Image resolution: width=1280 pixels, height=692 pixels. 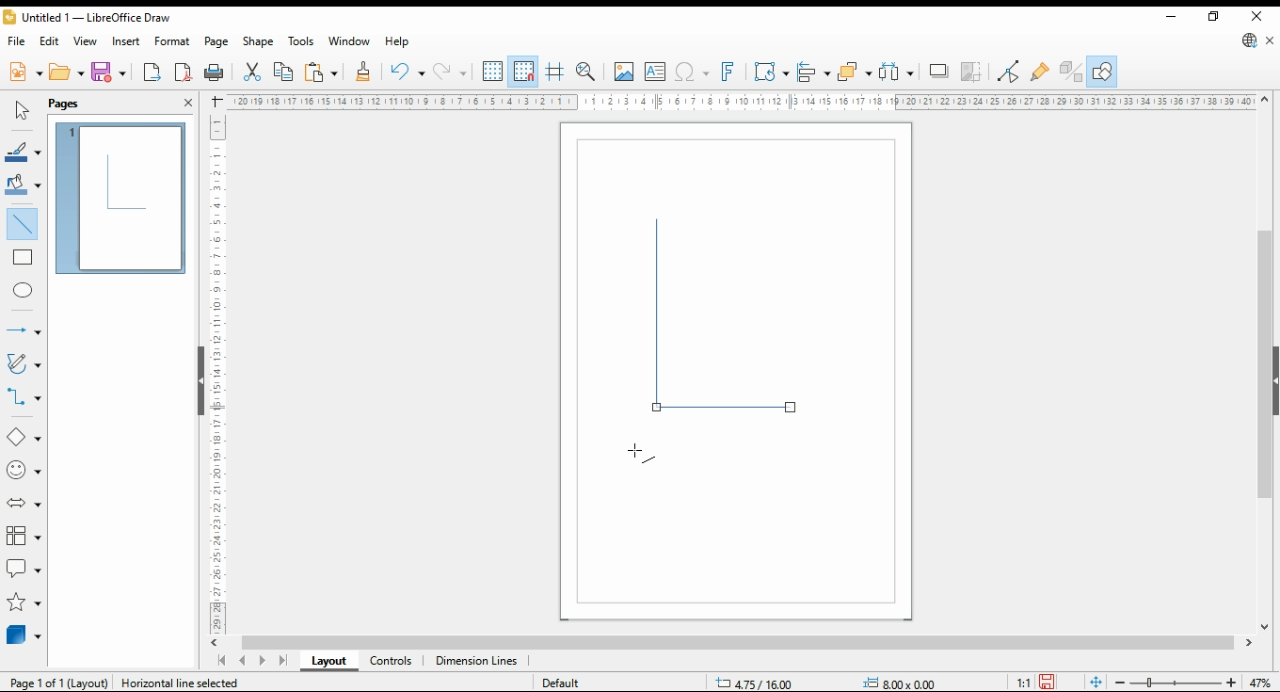 I want to click on screen size, so click(x=752, y=681).